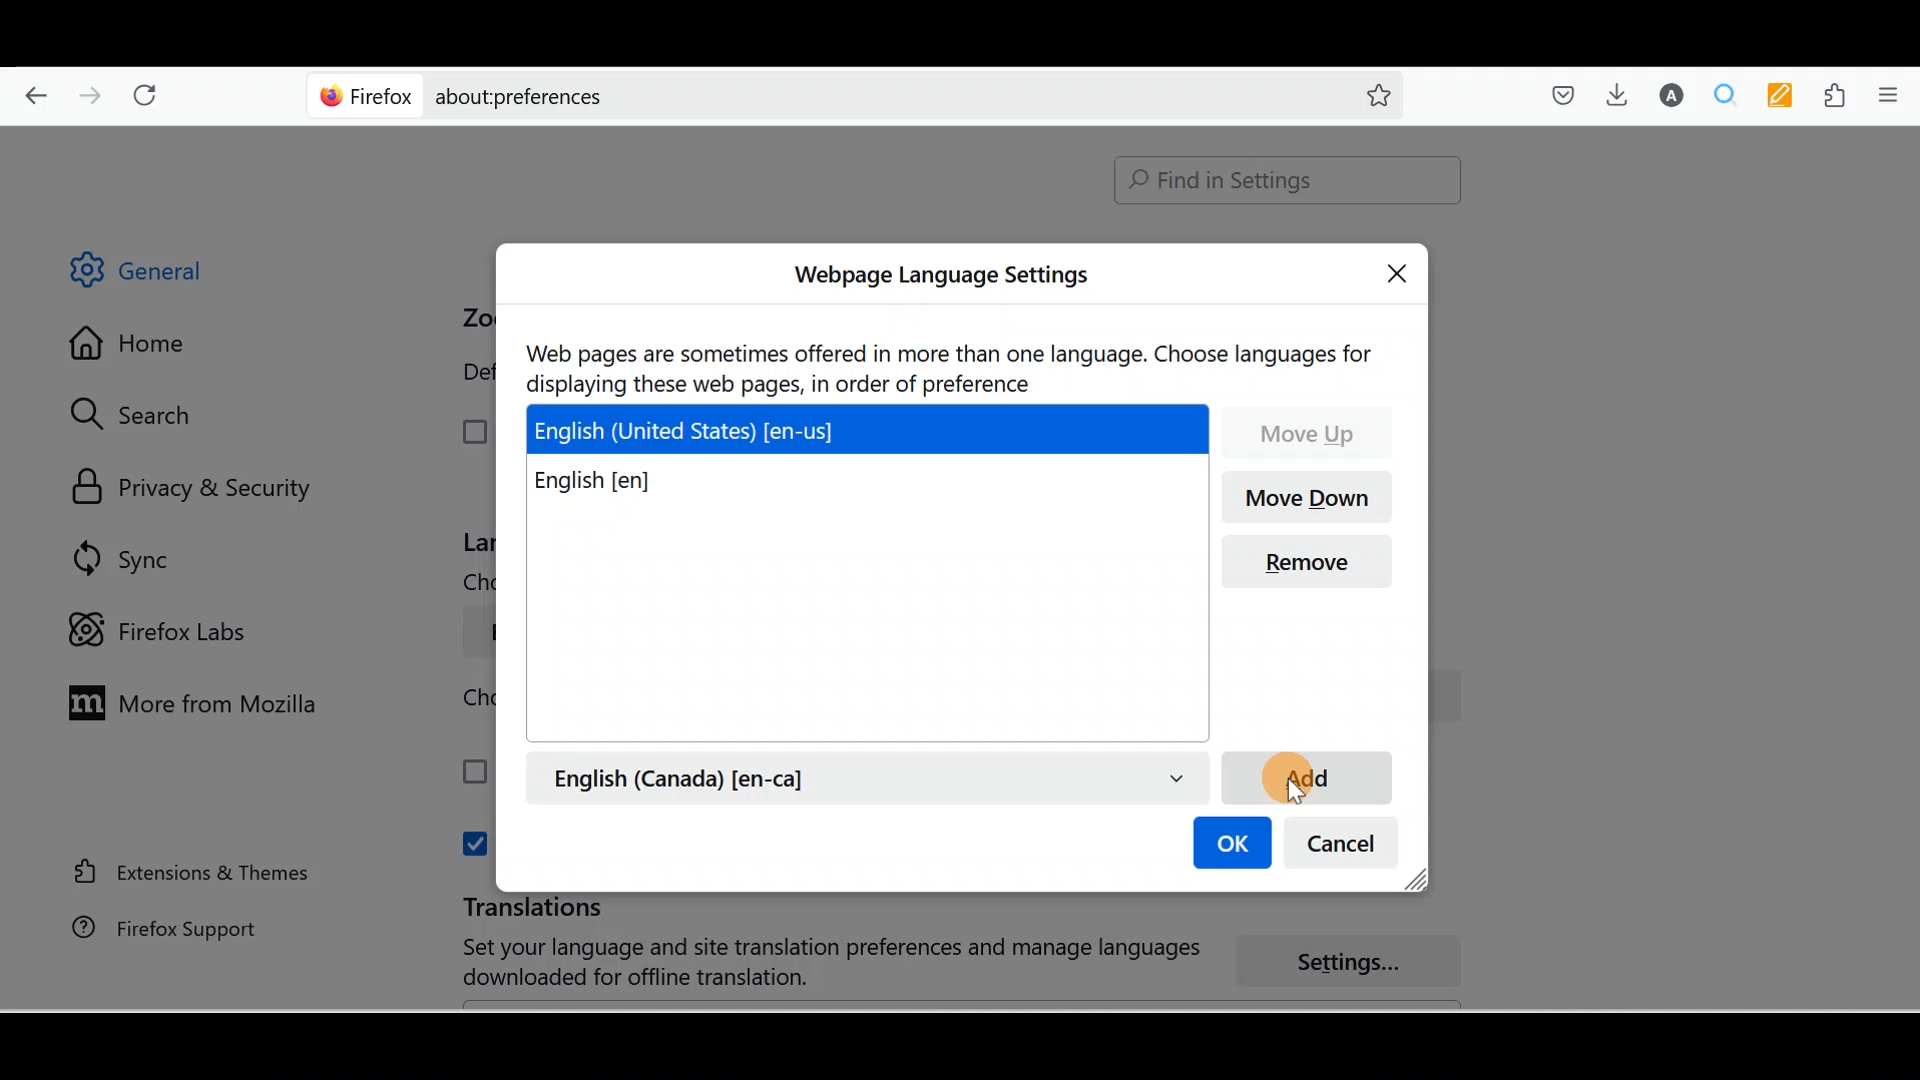  What do you see at coordinates (616, 483) in the screenshot?
I see `English [en]` at bounding box center [616, 483].